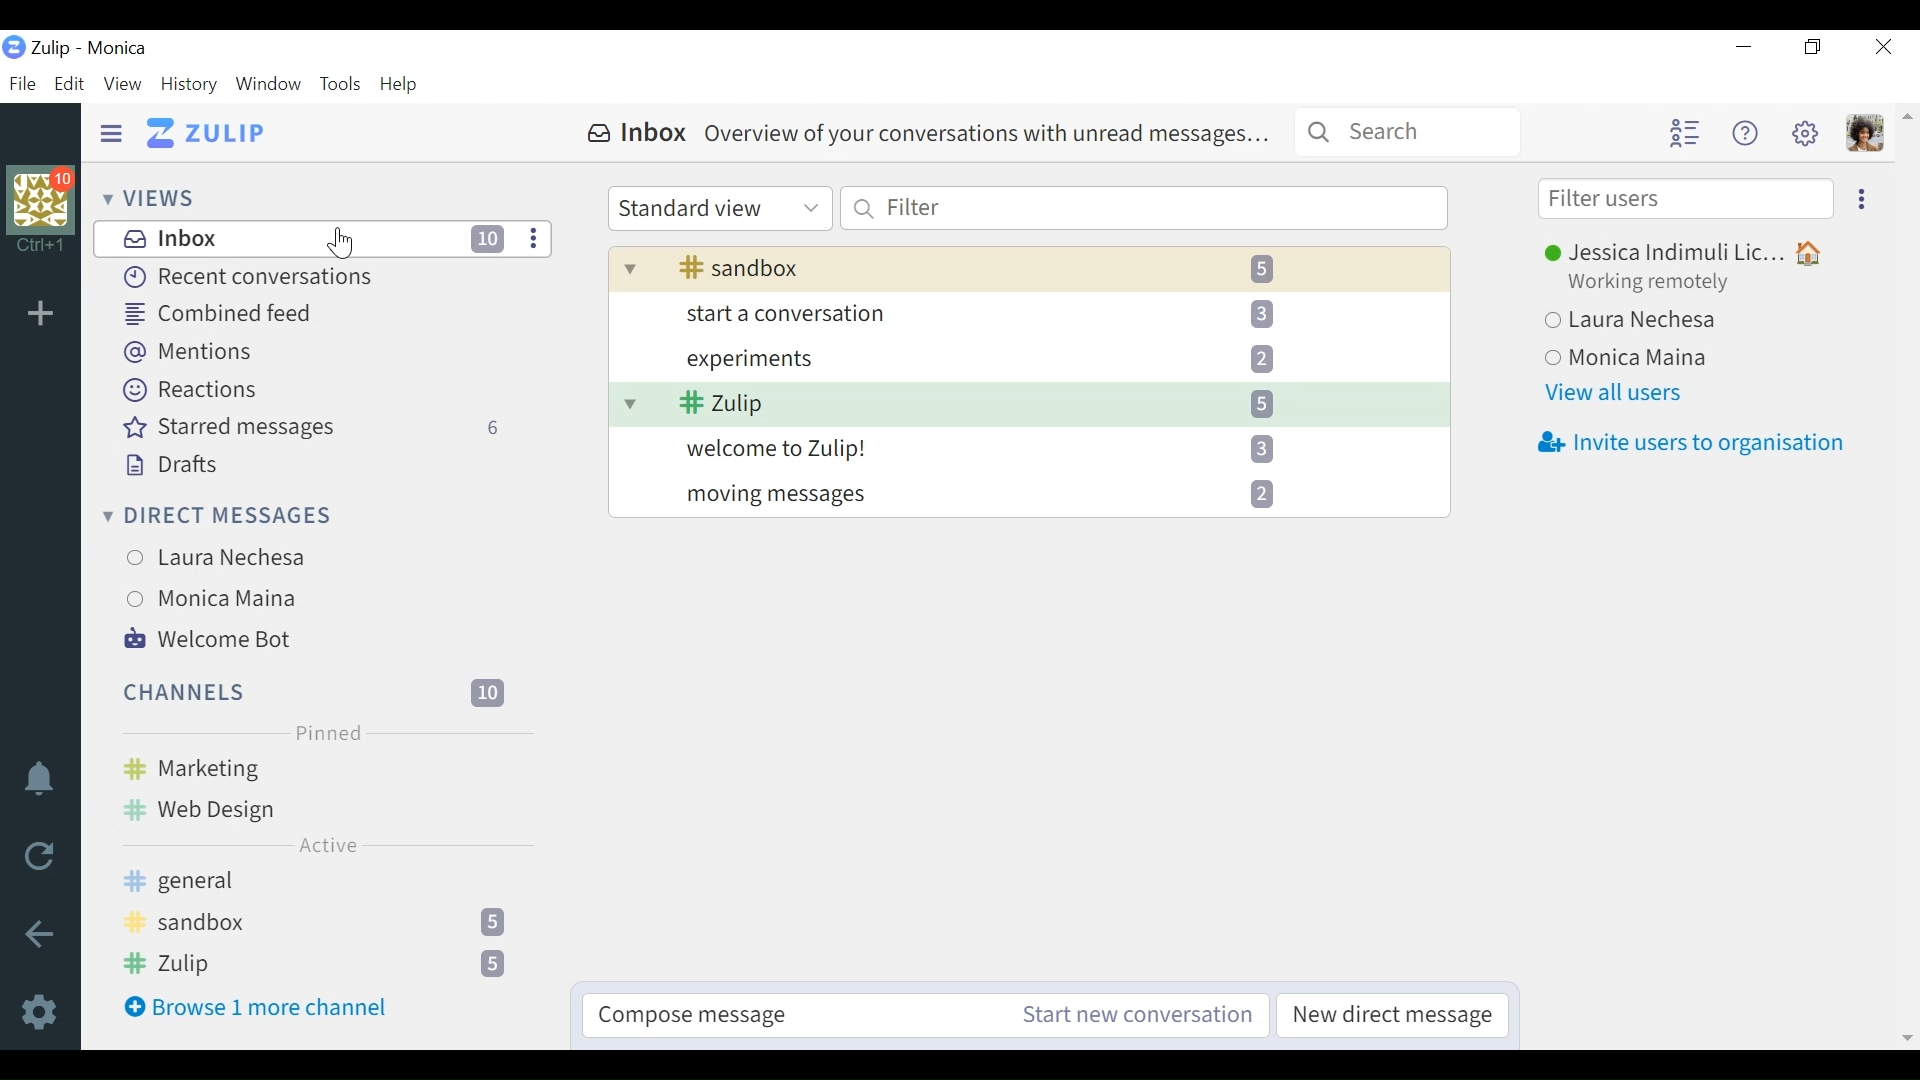 The width and height of the screenshot is (1920, 1080). Describe the element at coordinates (341, 245) in the screenshot. I see `Cursor` at that location.